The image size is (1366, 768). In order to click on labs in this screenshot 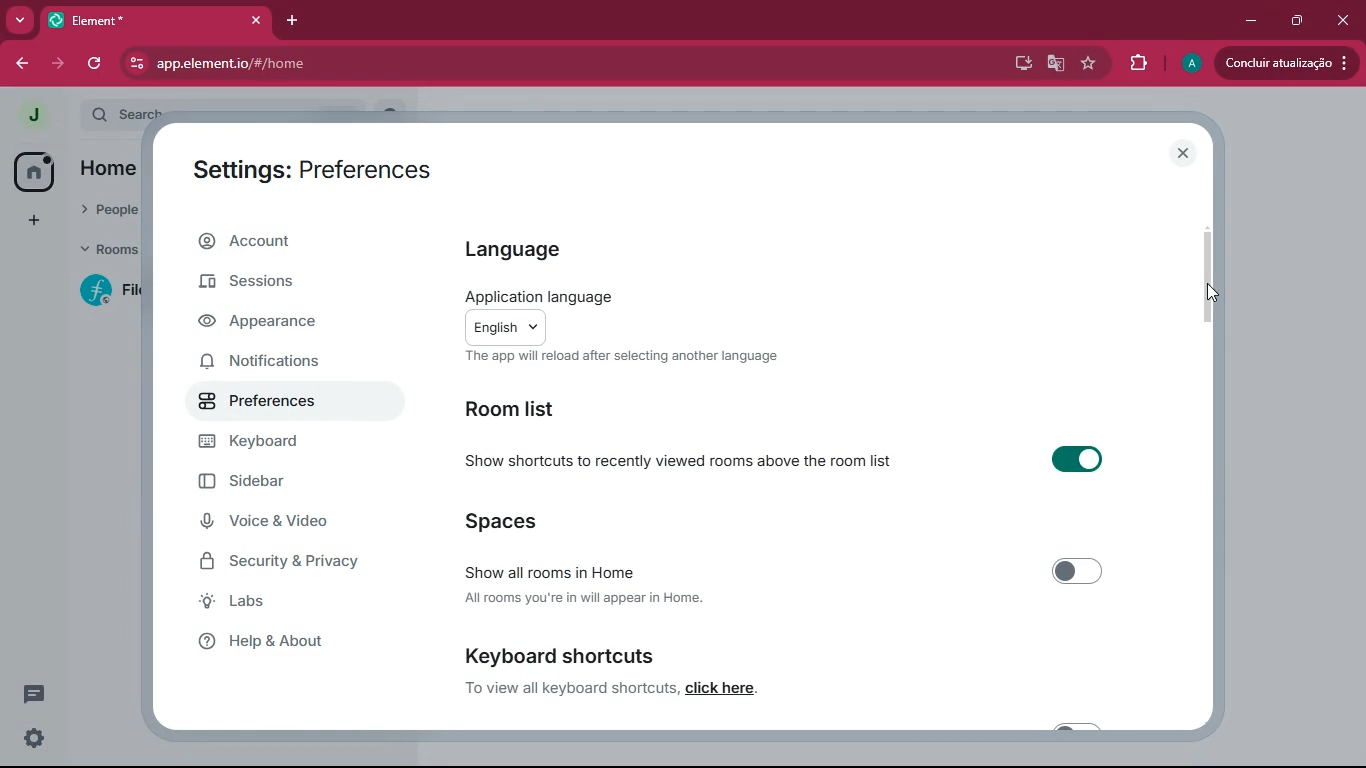, I will do `click(278, 604)`.